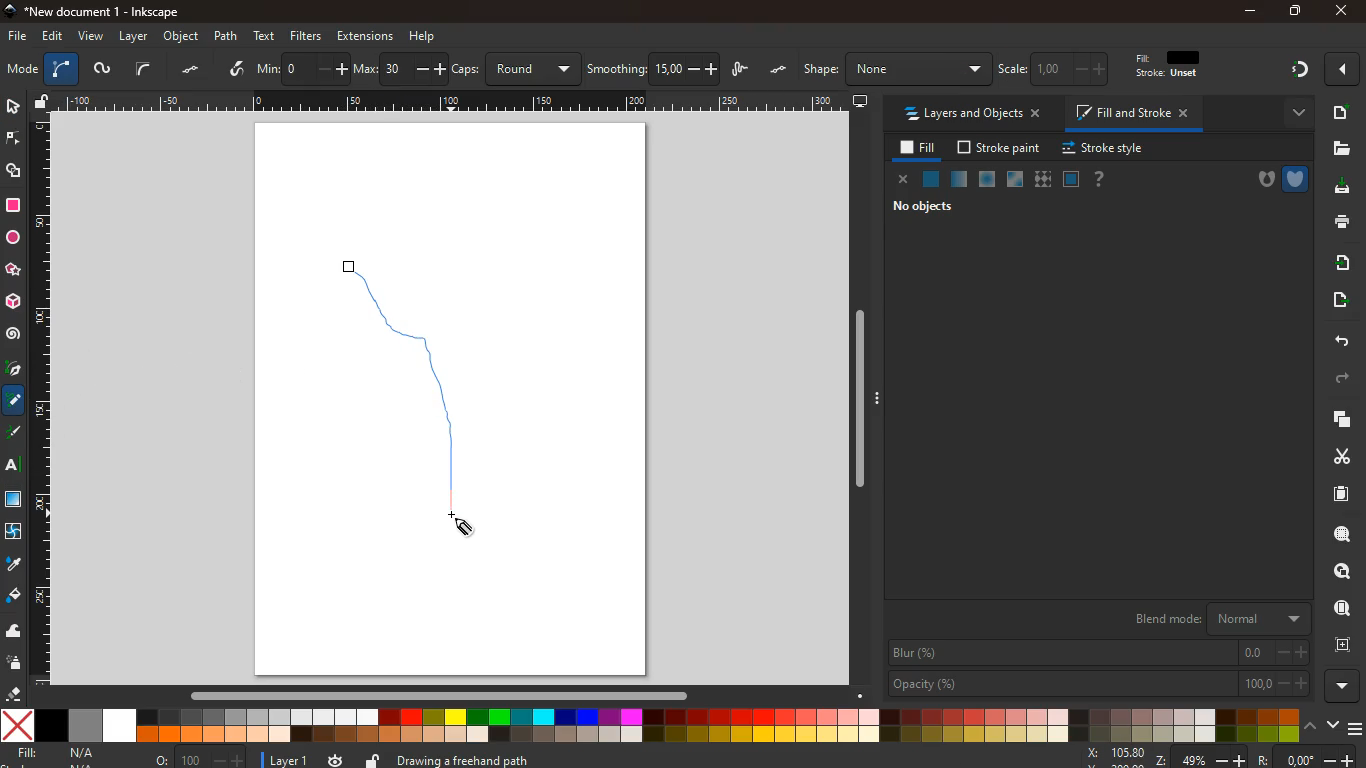 The height and width of the screenshot is (768, 1366). Describe the element at coordinates (784, 67) in the screenshot. I see `unlock` at that location.